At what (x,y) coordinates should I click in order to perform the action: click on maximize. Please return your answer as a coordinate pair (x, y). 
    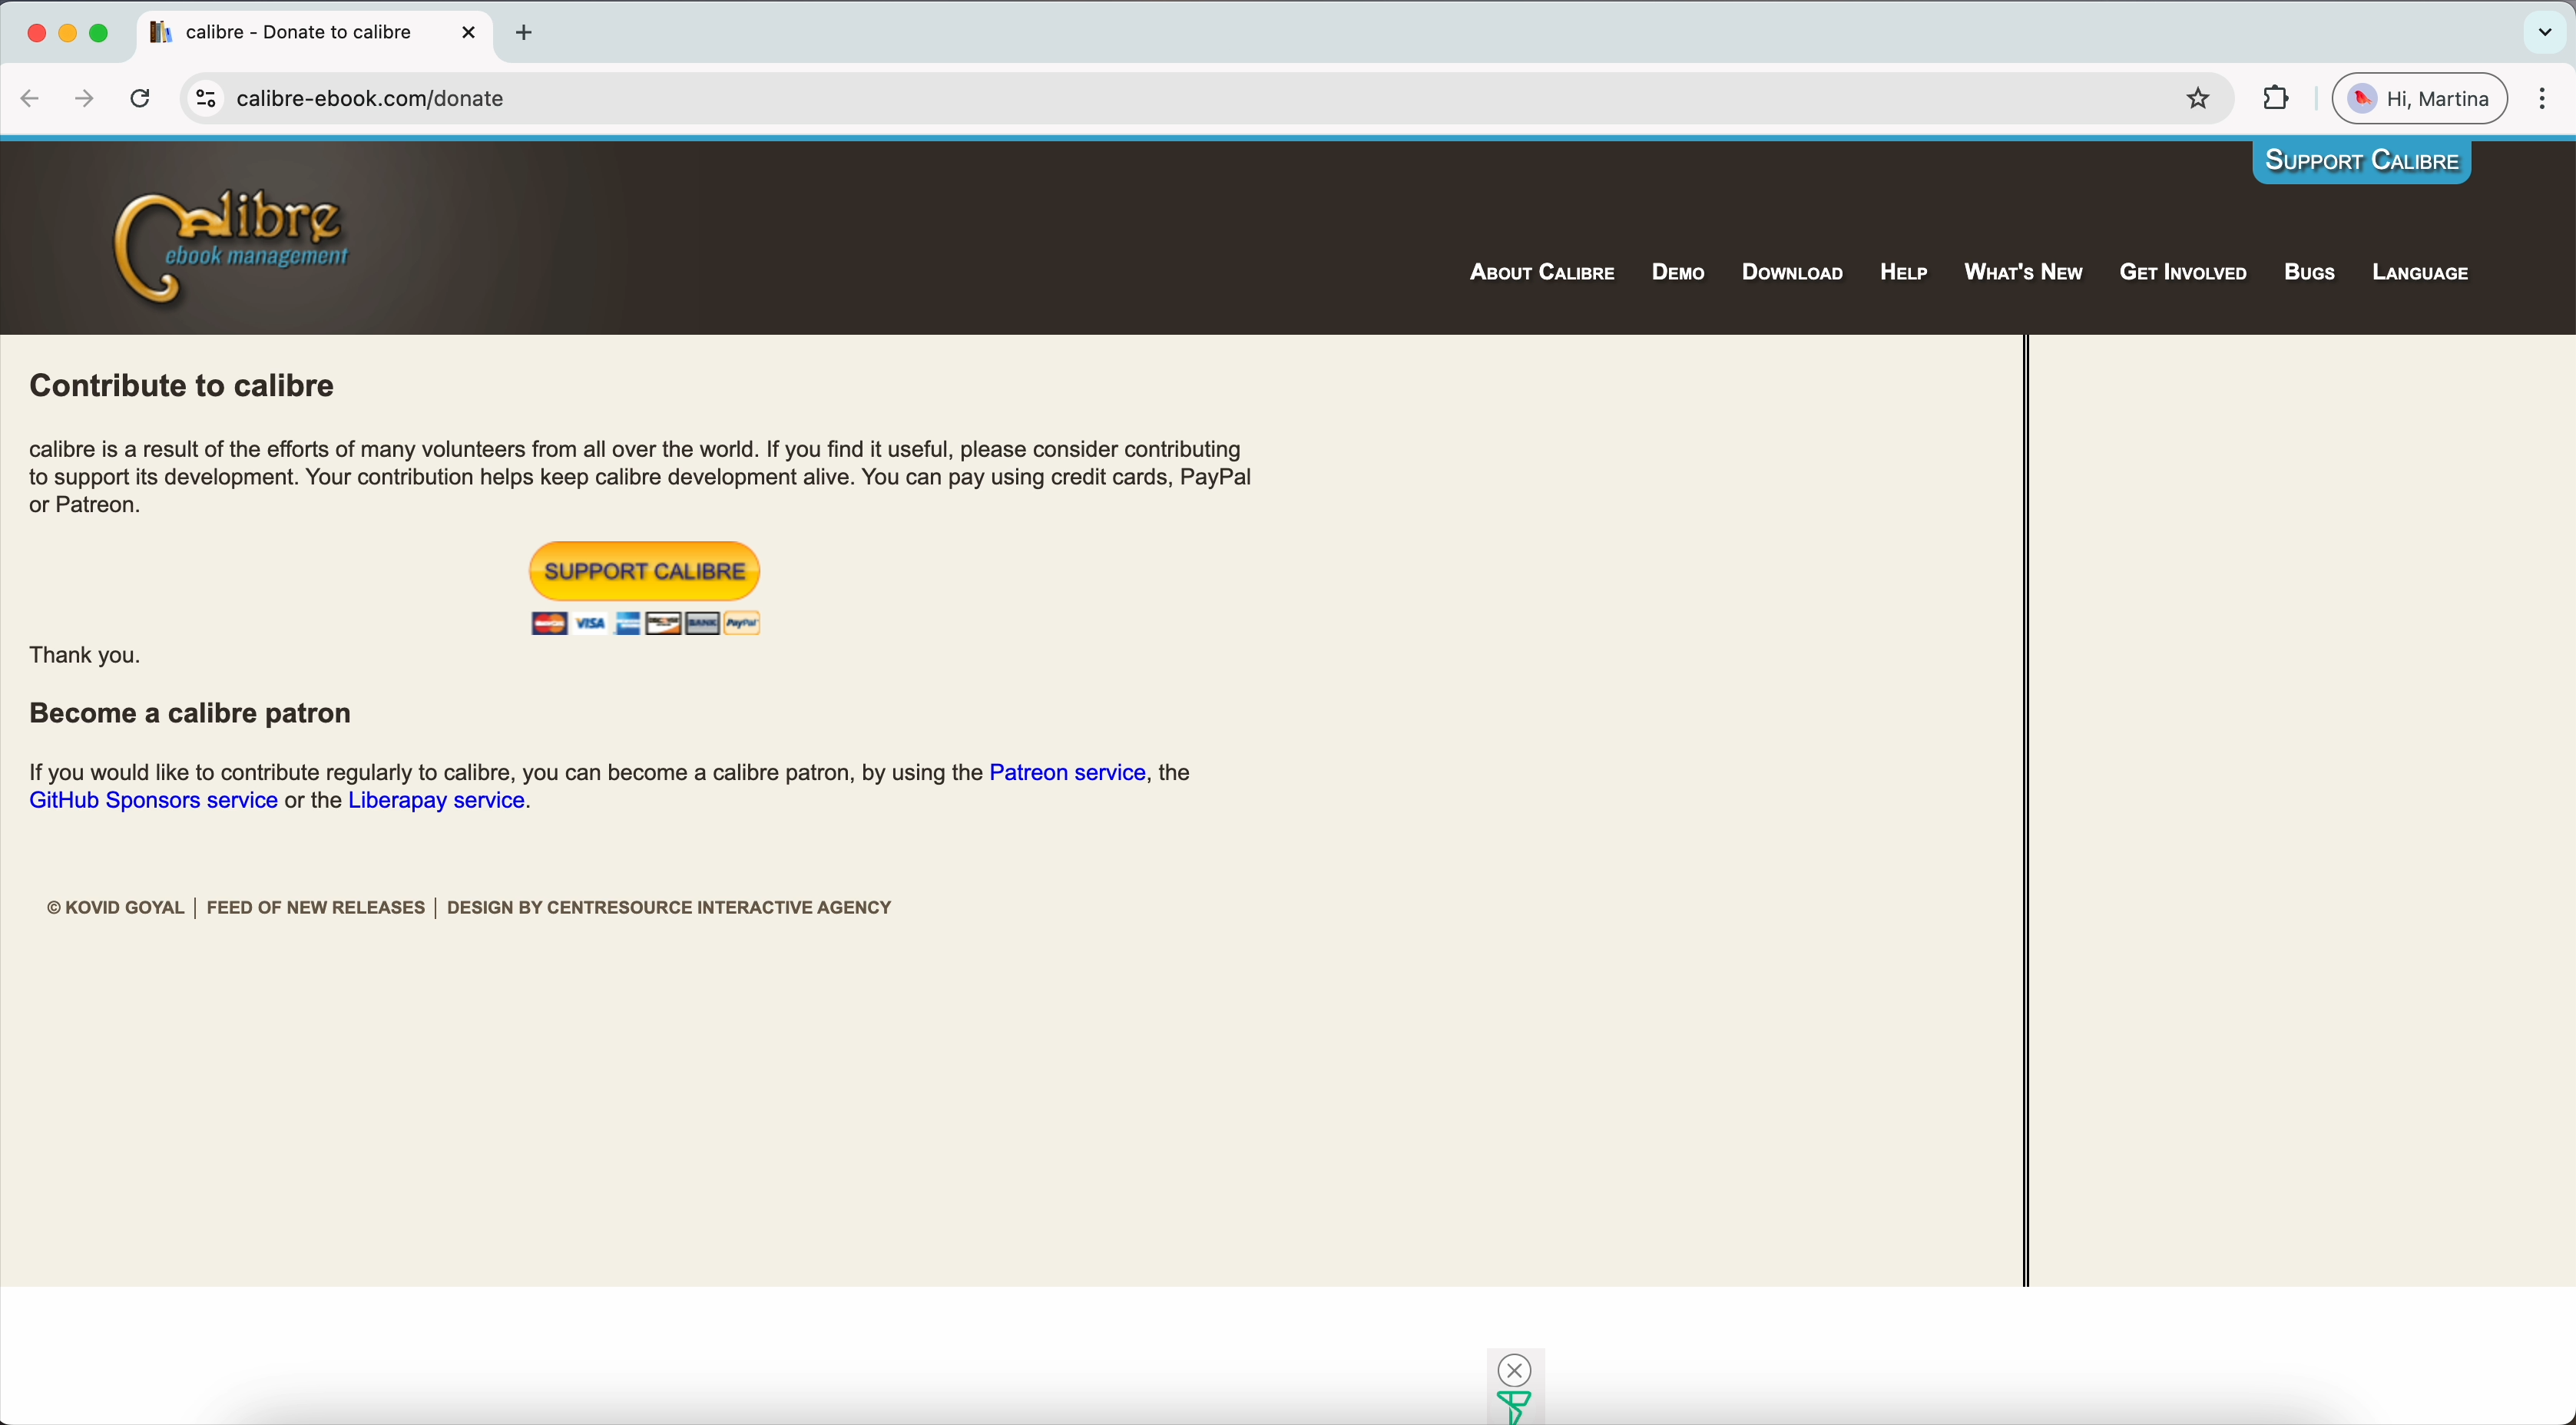
    Looking at the image, I should click on (98, 25).